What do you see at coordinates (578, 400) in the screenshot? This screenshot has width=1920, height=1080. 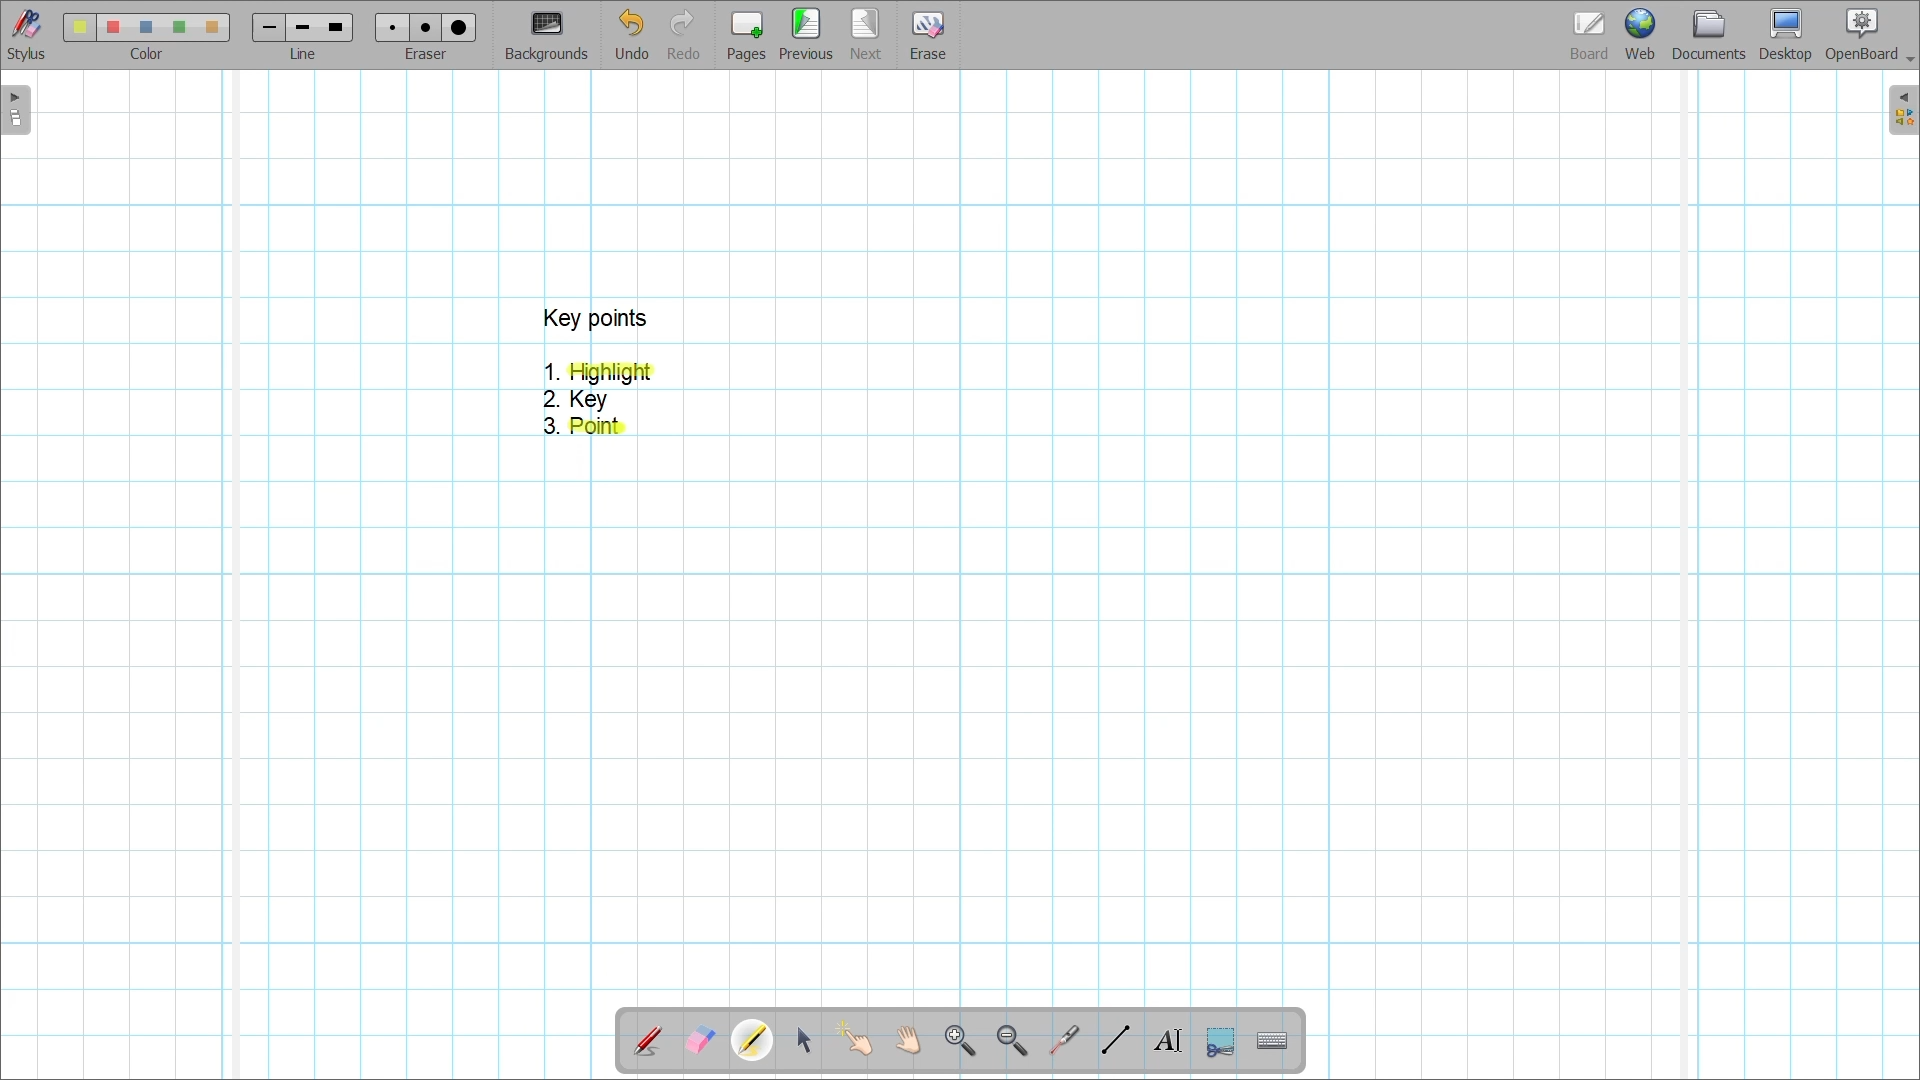 I see `2. Key` at bounding box center [578, 400].